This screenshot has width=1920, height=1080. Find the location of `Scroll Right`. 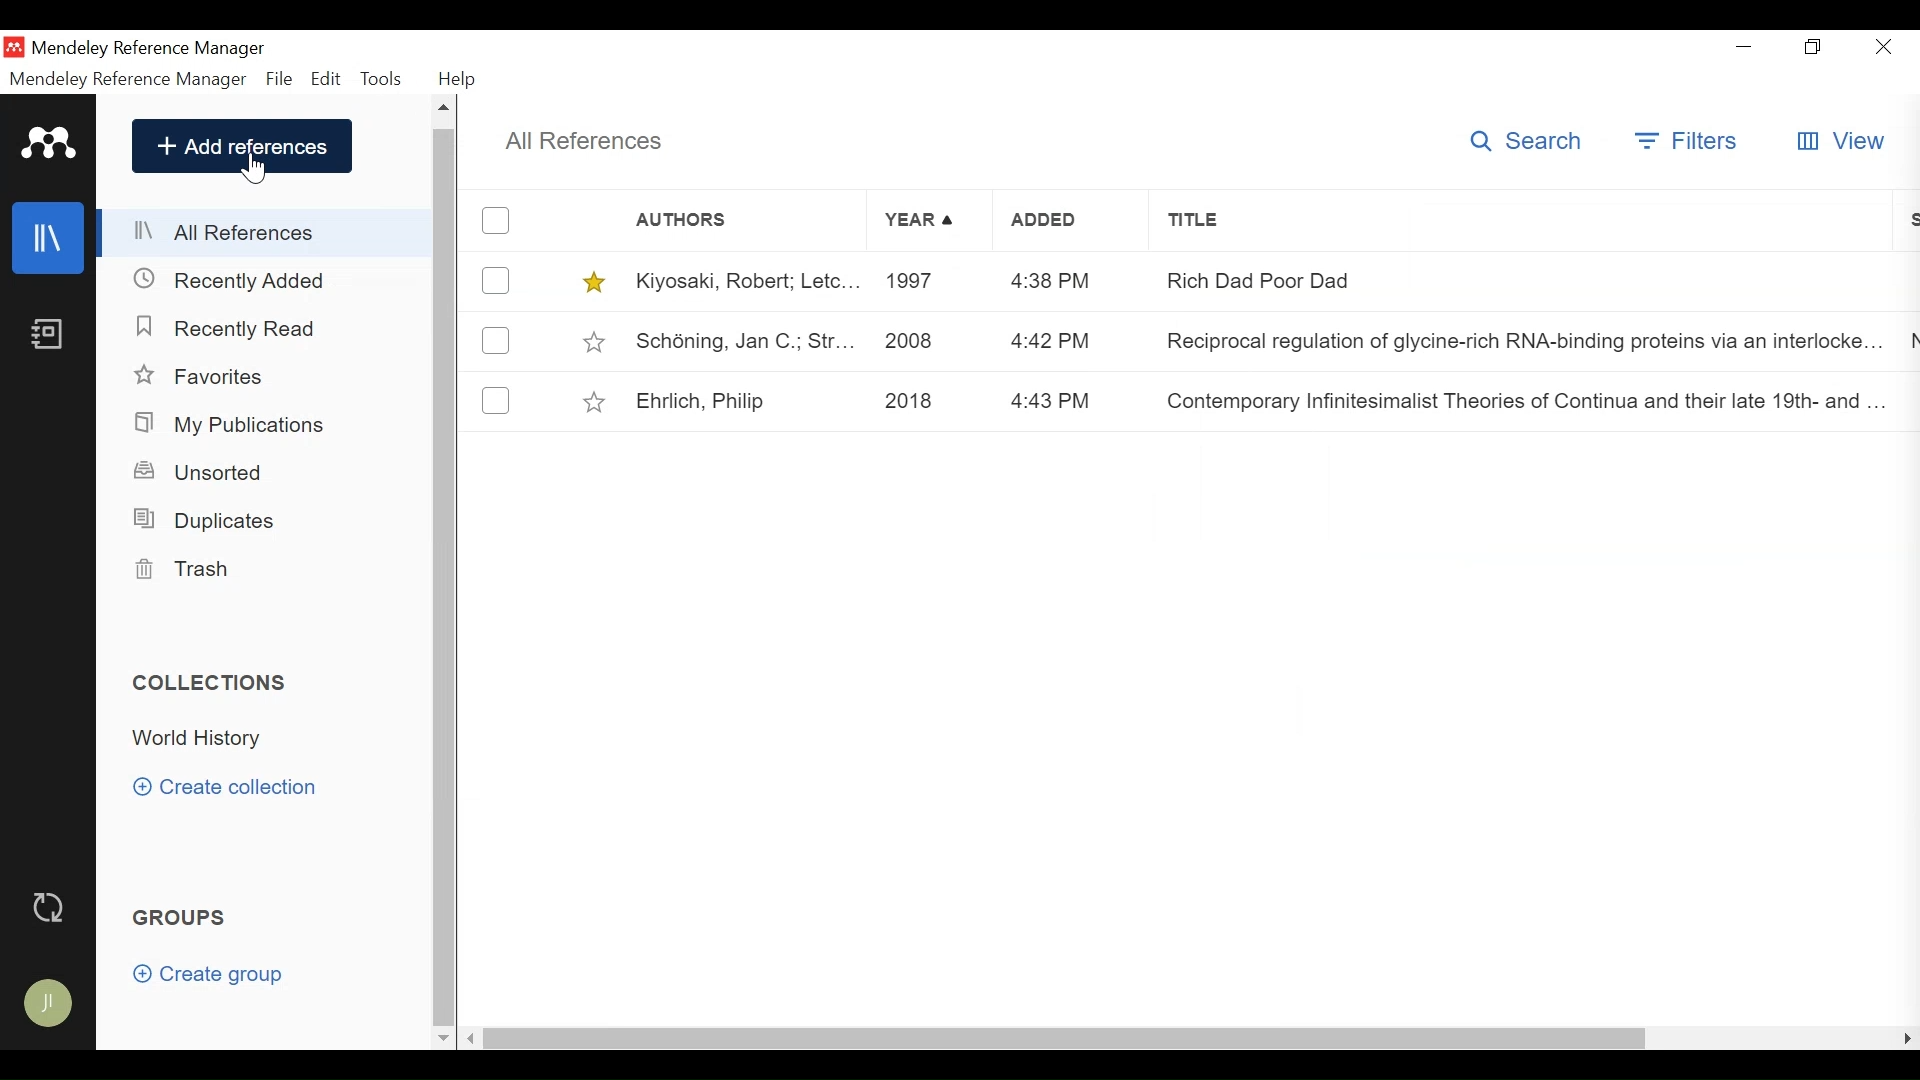

Scroll Right is located at coordinates (475, 1037).